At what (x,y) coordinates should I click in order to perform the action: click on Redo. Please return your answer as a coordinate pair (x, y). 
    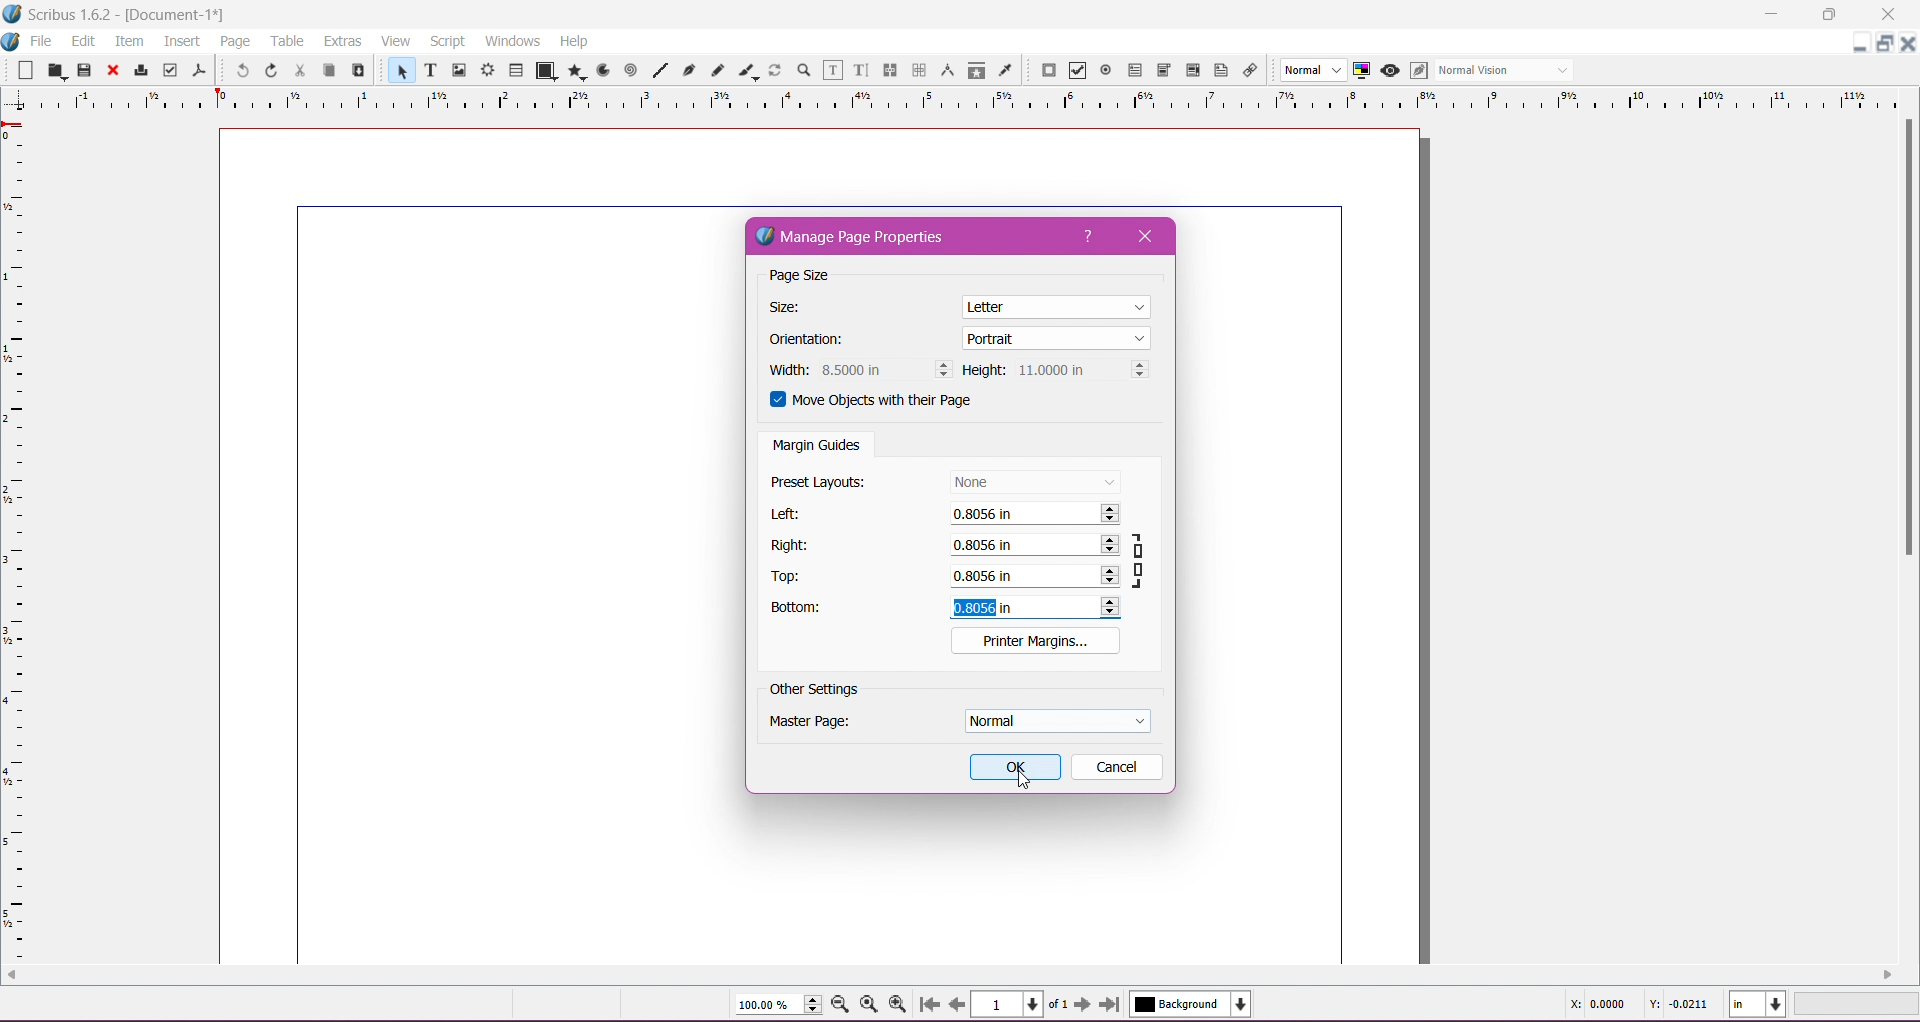
    Looking at the image, I should click on (271, 71).